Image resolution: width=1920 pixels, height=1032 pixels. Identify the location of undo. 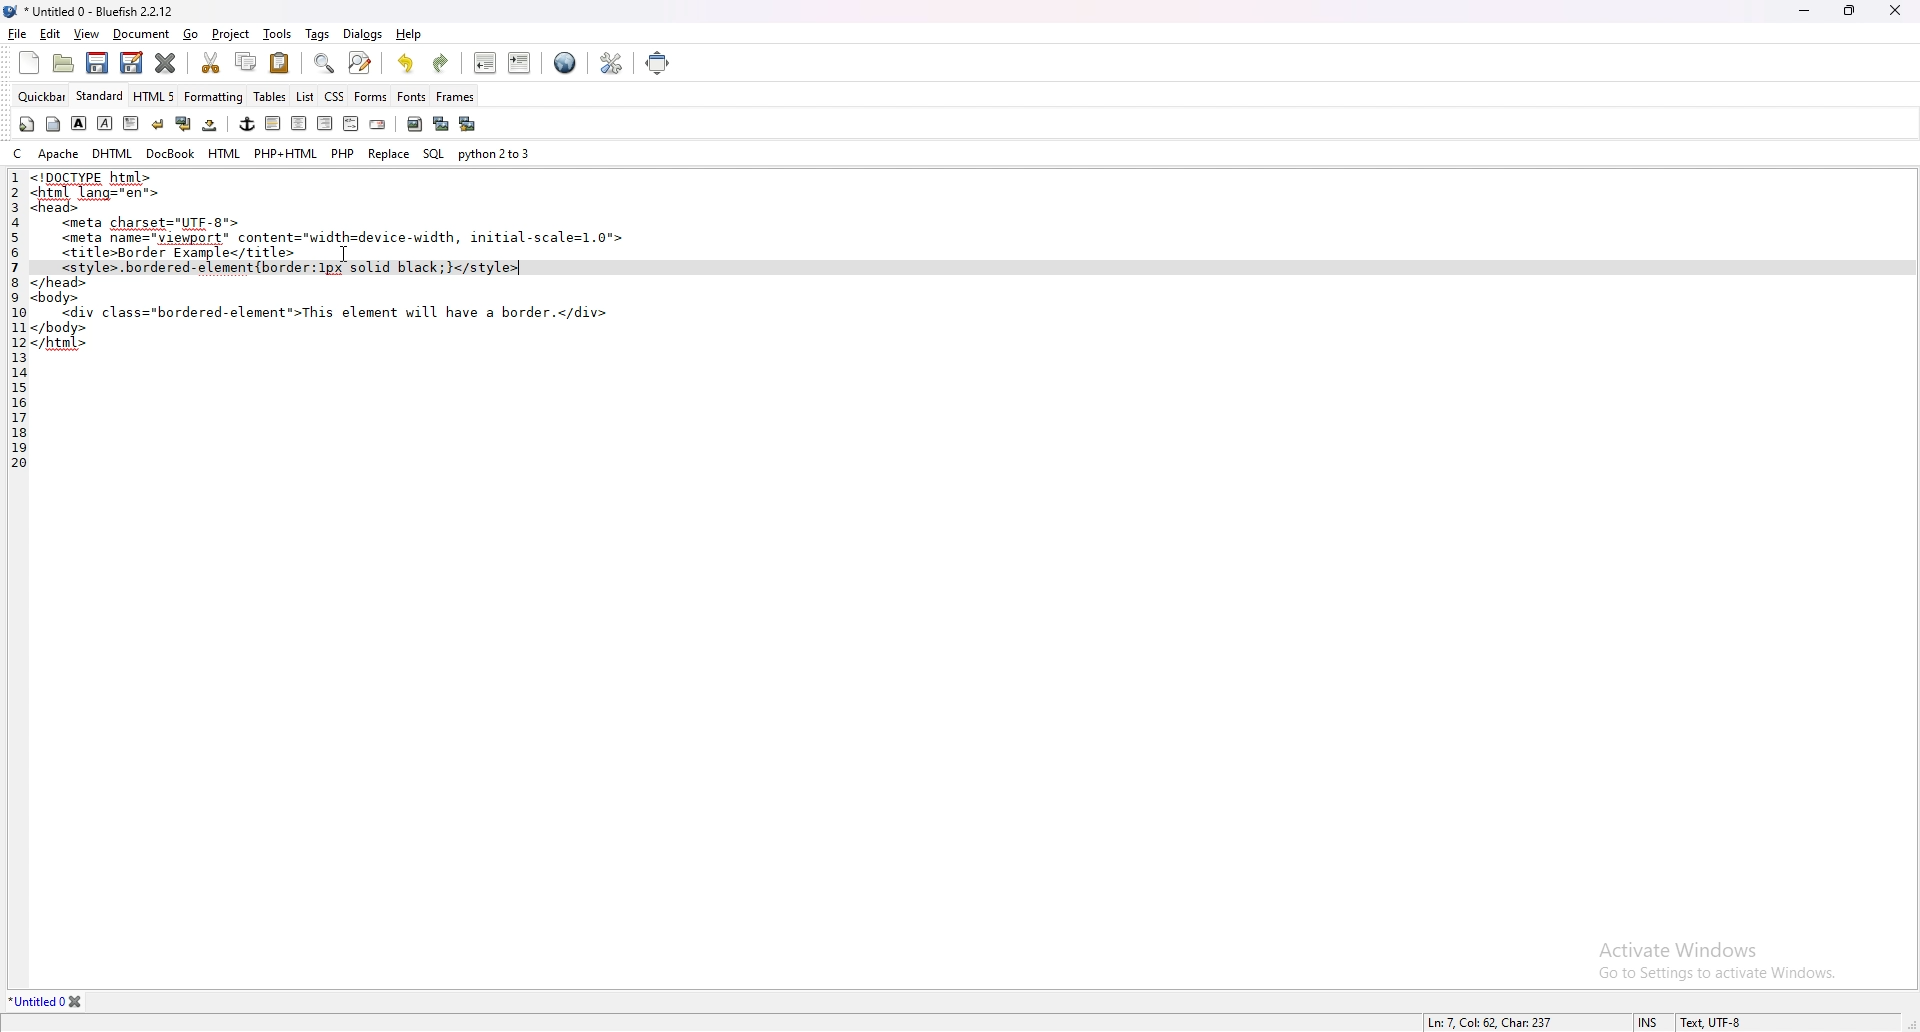
(406, 63).